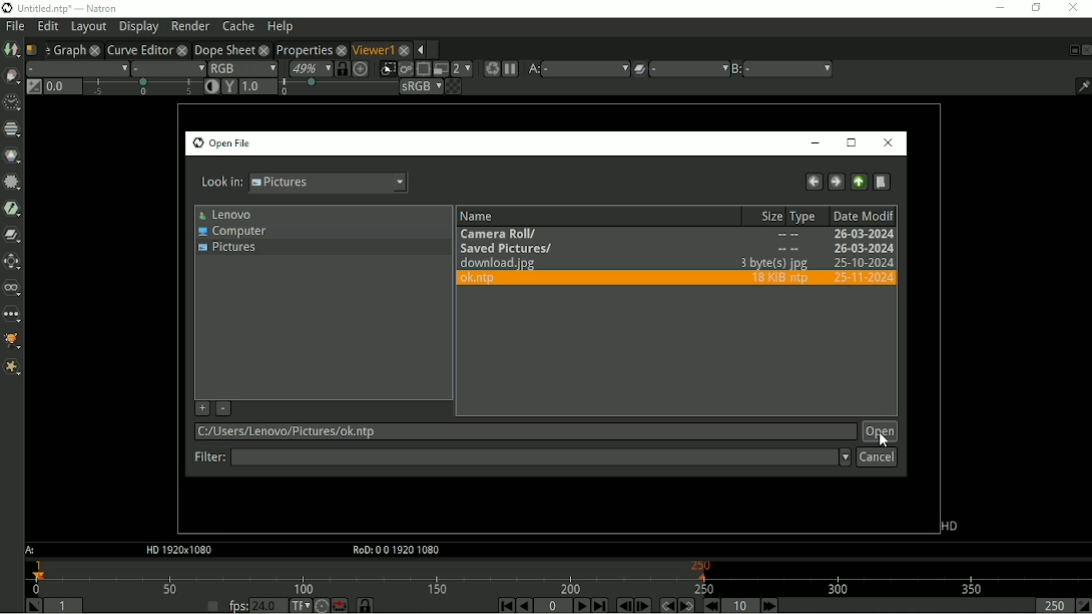 The height and width of the screenshot is (614, 1092). I want to click on Size, so click(768, 216).